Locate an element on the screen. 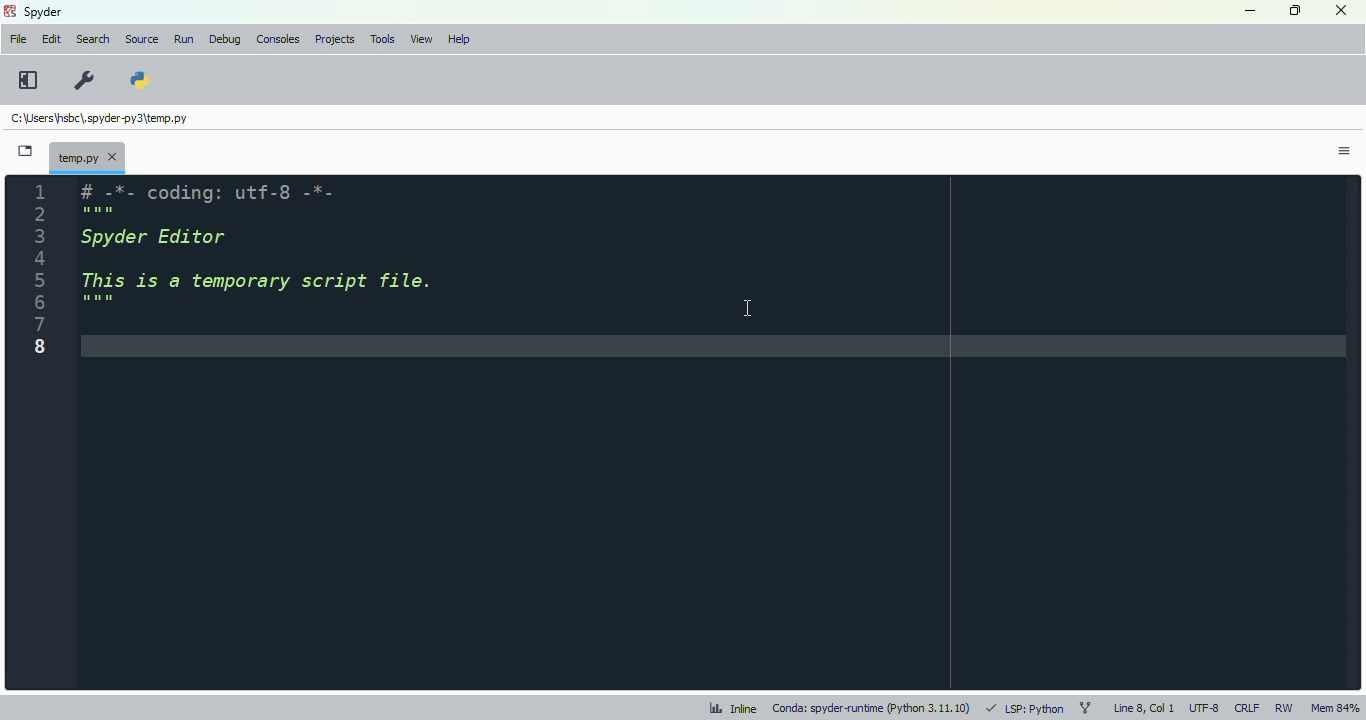  git branch is located at coordinates (1086, 708).